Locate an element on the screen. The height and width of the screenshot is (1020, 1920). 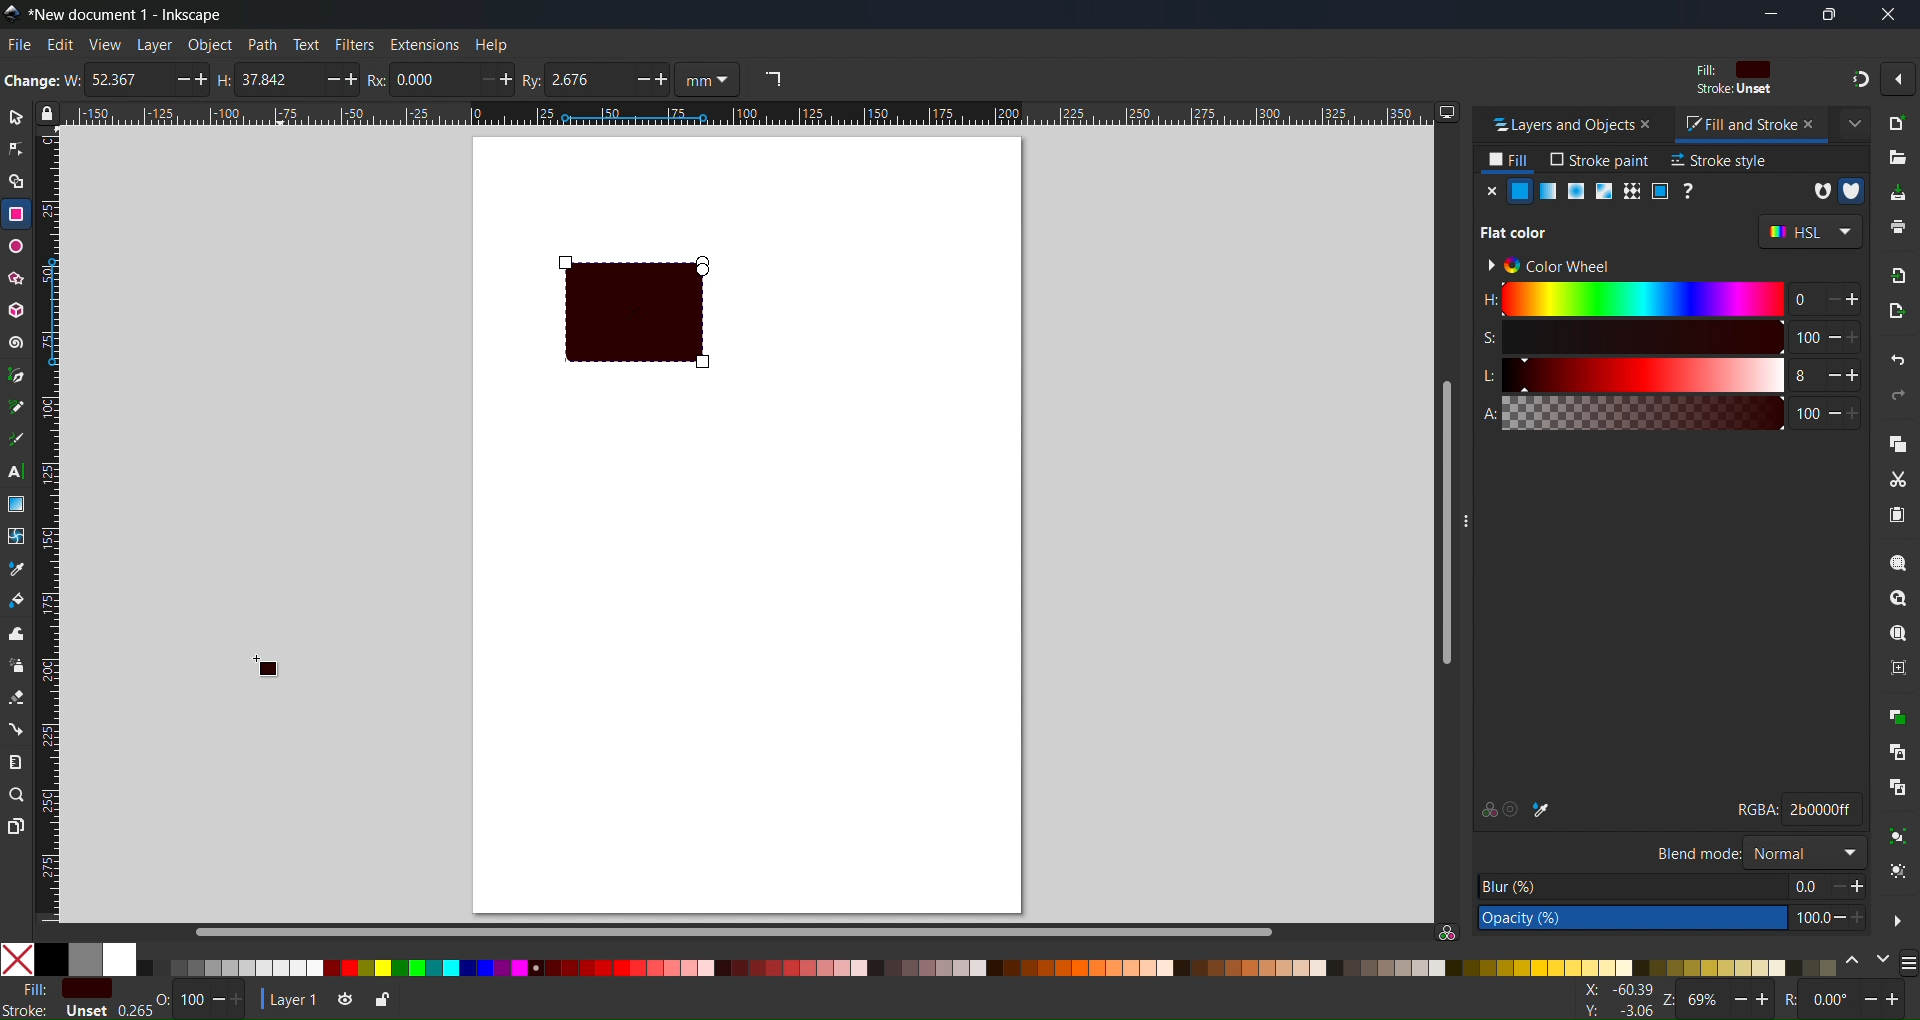
Create clone is located at coordinates (1897, 750).